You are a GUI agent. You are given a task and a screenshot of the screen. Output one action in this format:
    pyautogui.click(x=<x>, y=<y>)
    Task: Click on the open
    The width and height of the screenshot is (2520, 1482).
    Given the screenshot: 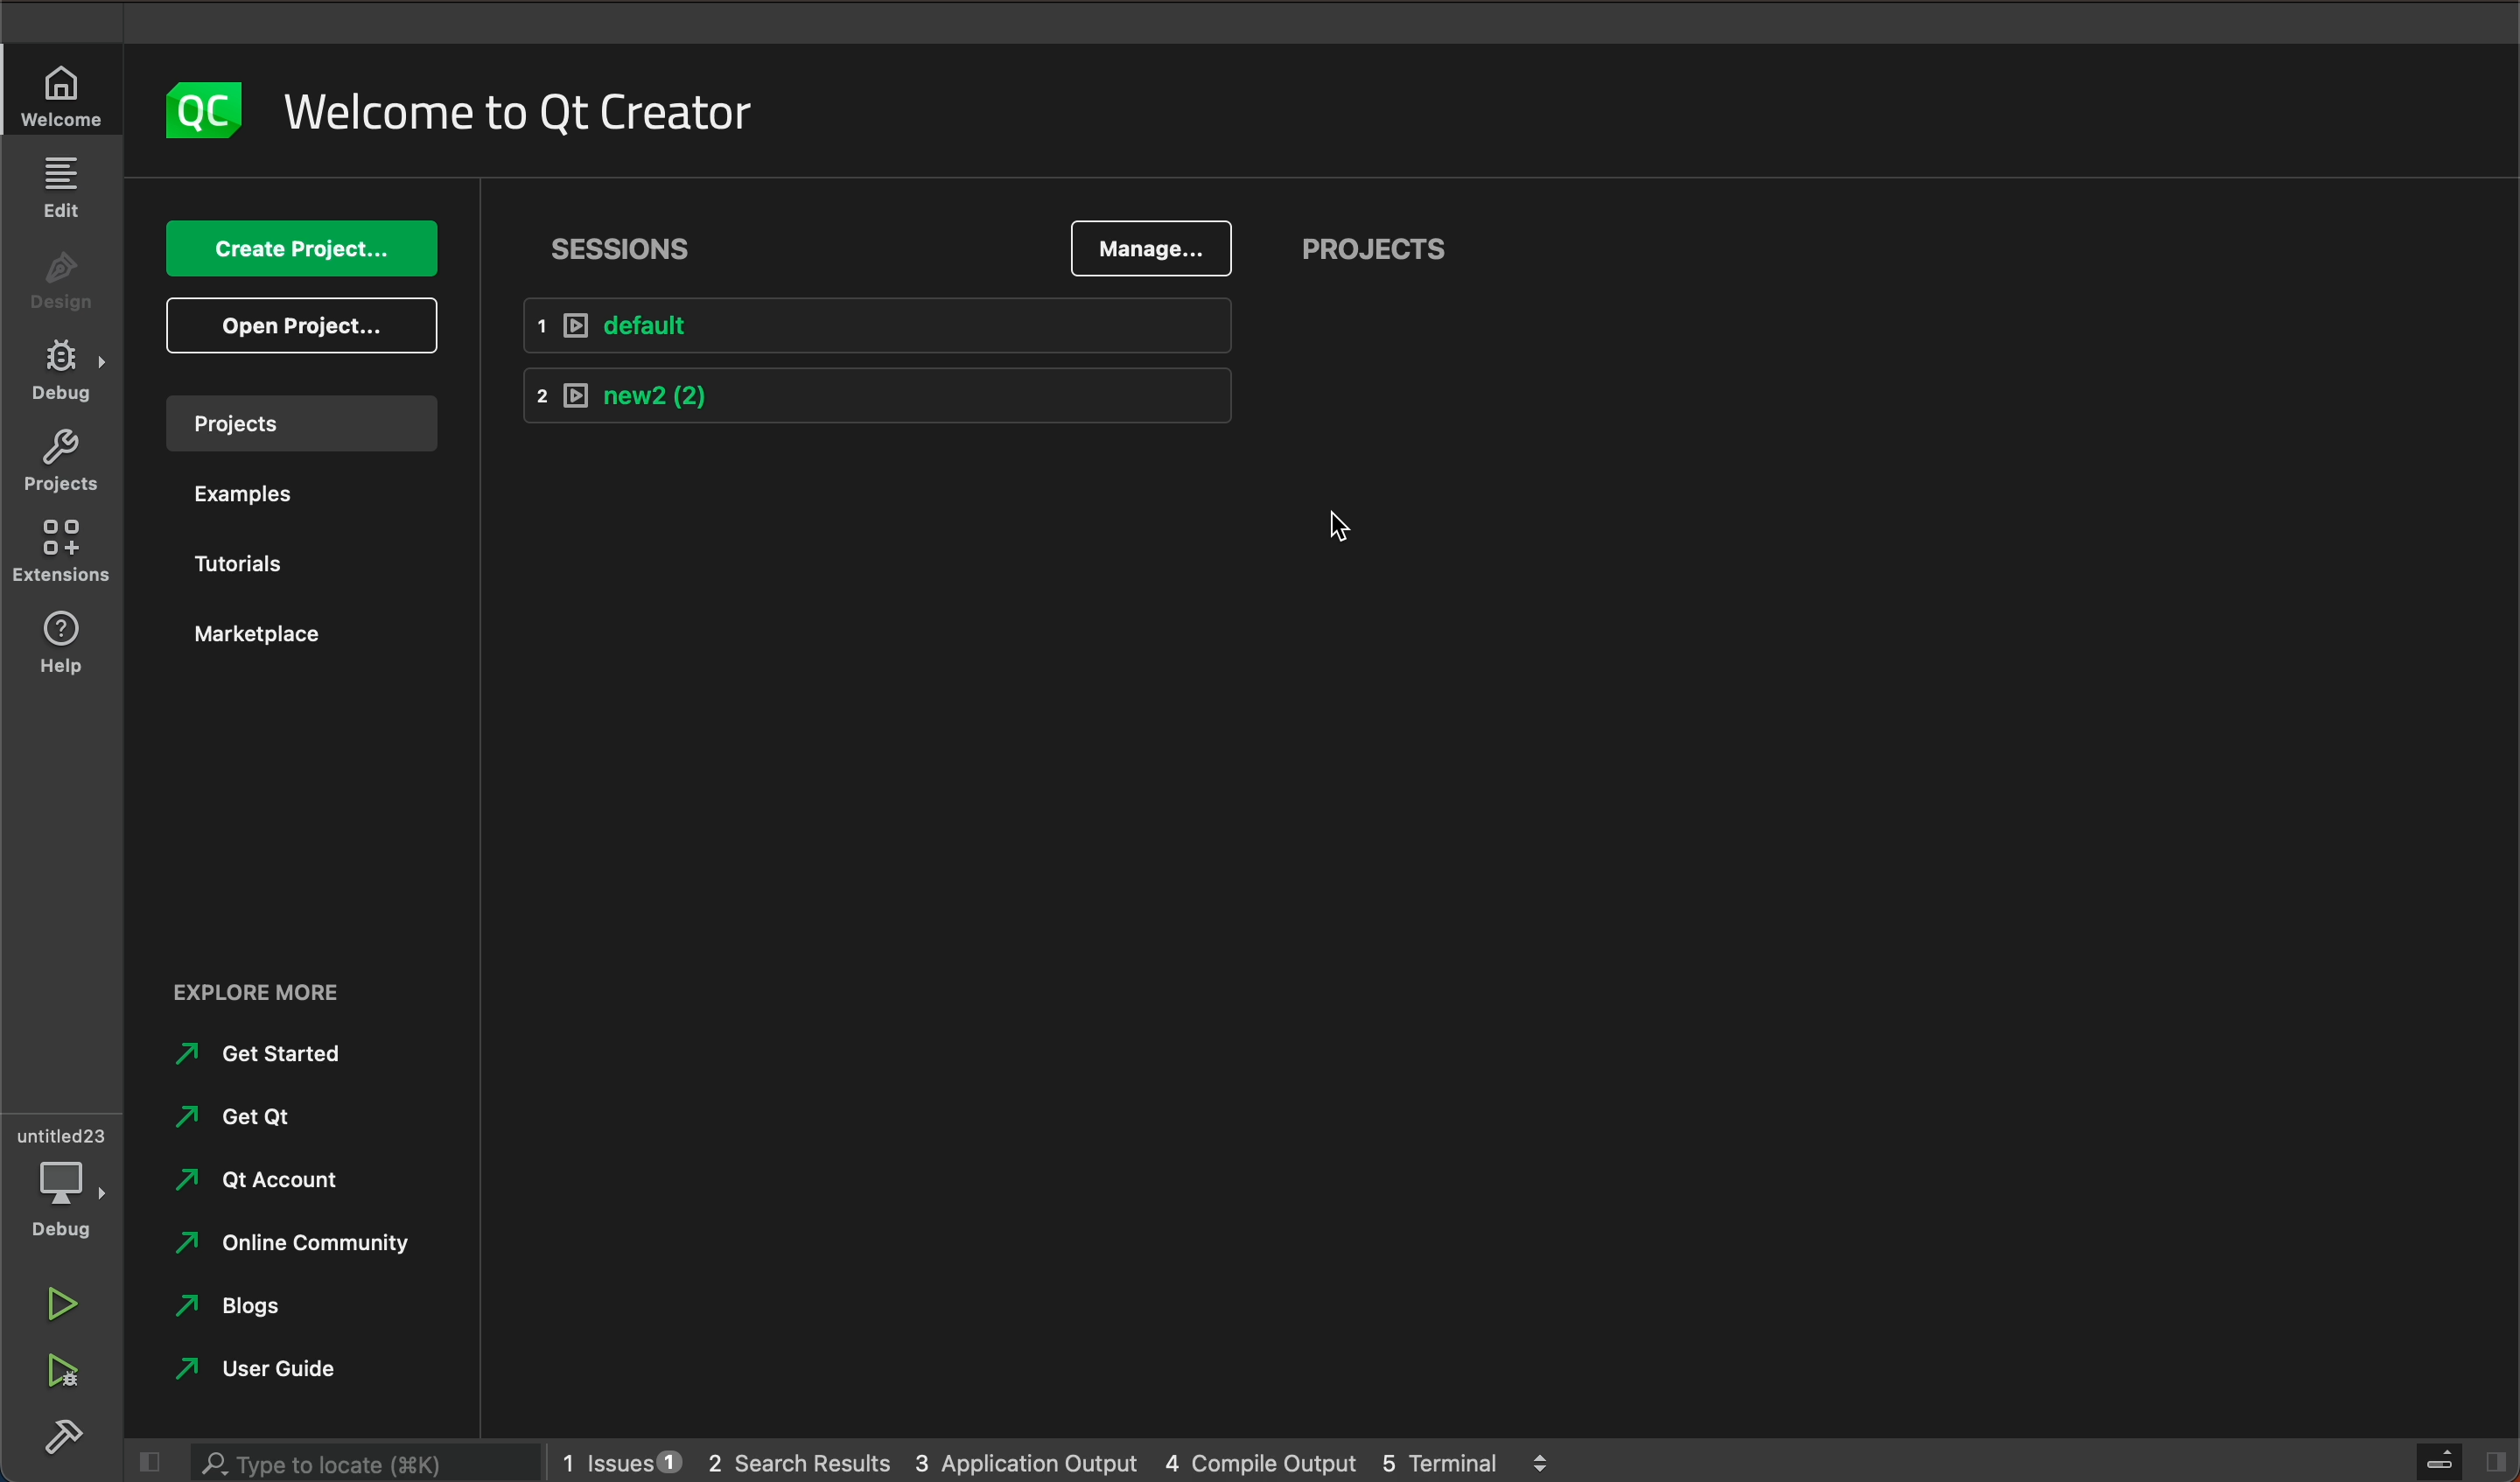 What is the action you would take?
    pyautogui.click(x=300, y=325)
    